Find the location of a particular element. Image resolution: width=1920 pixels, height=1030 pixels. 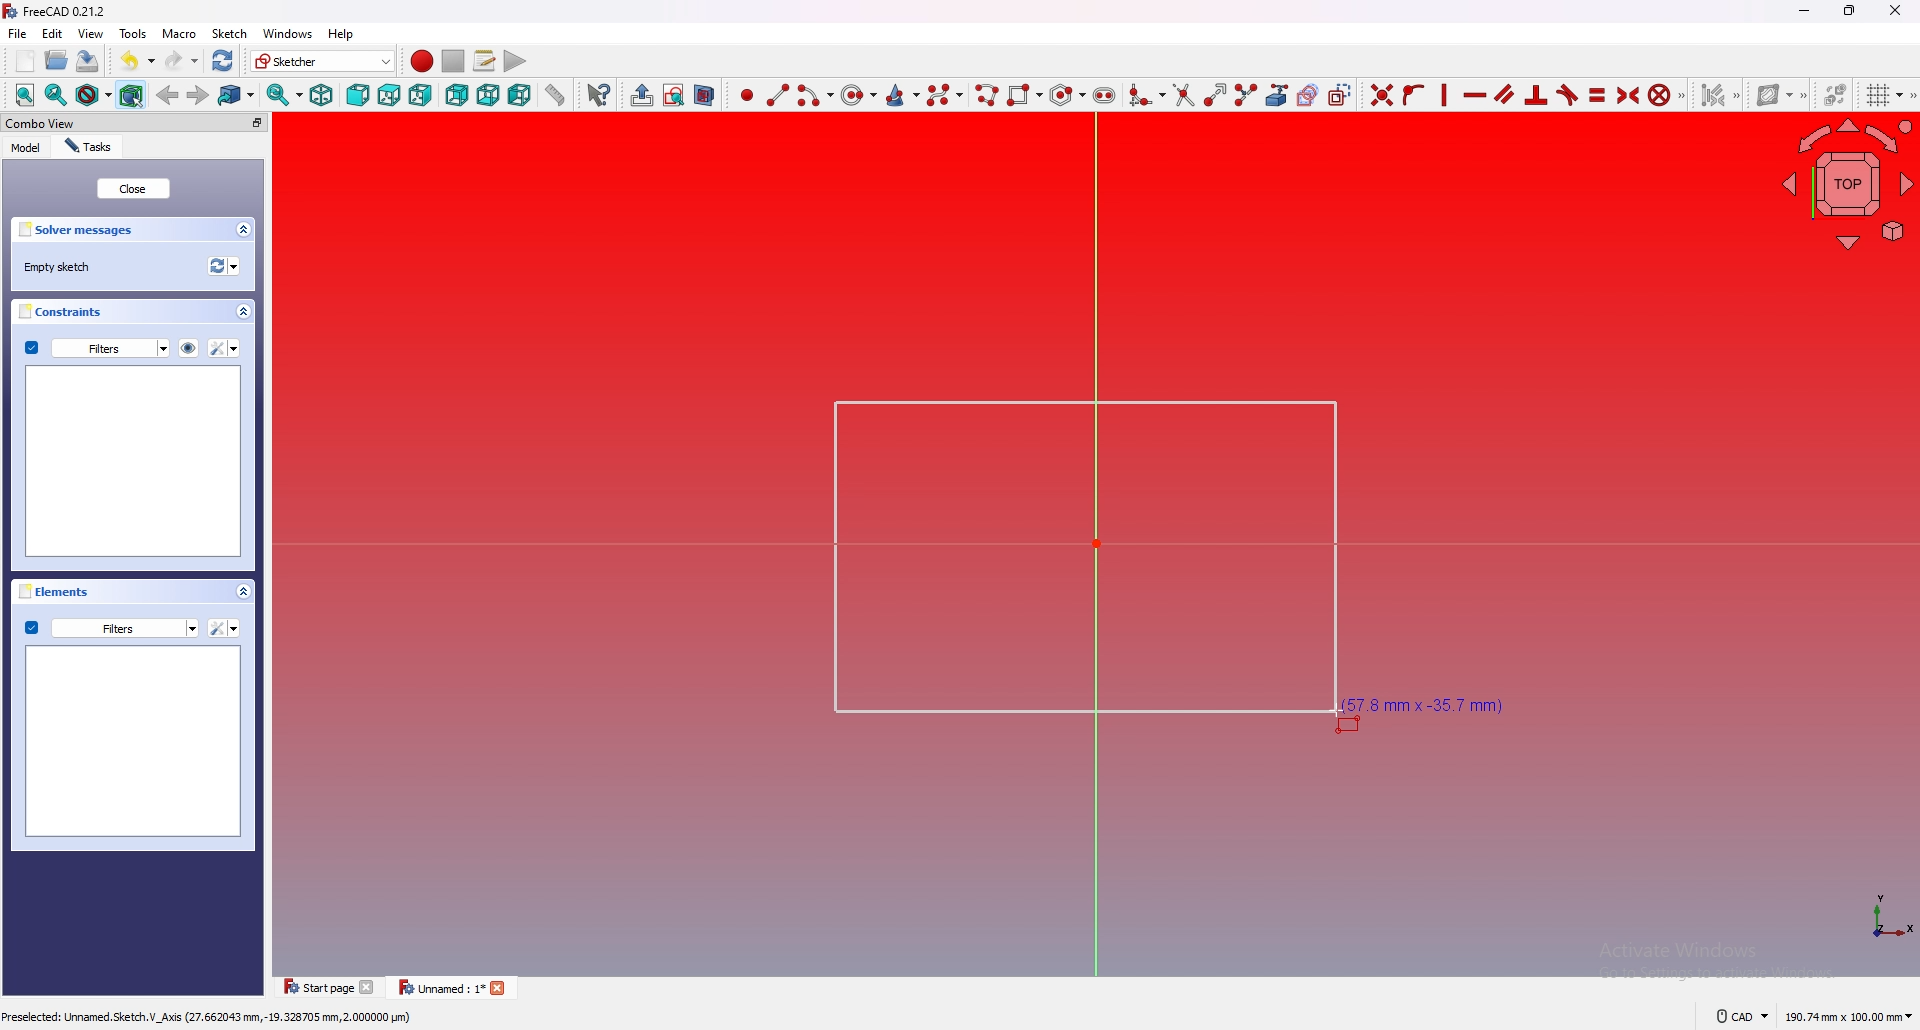

switch workbench is located at coordinates (324, 60).